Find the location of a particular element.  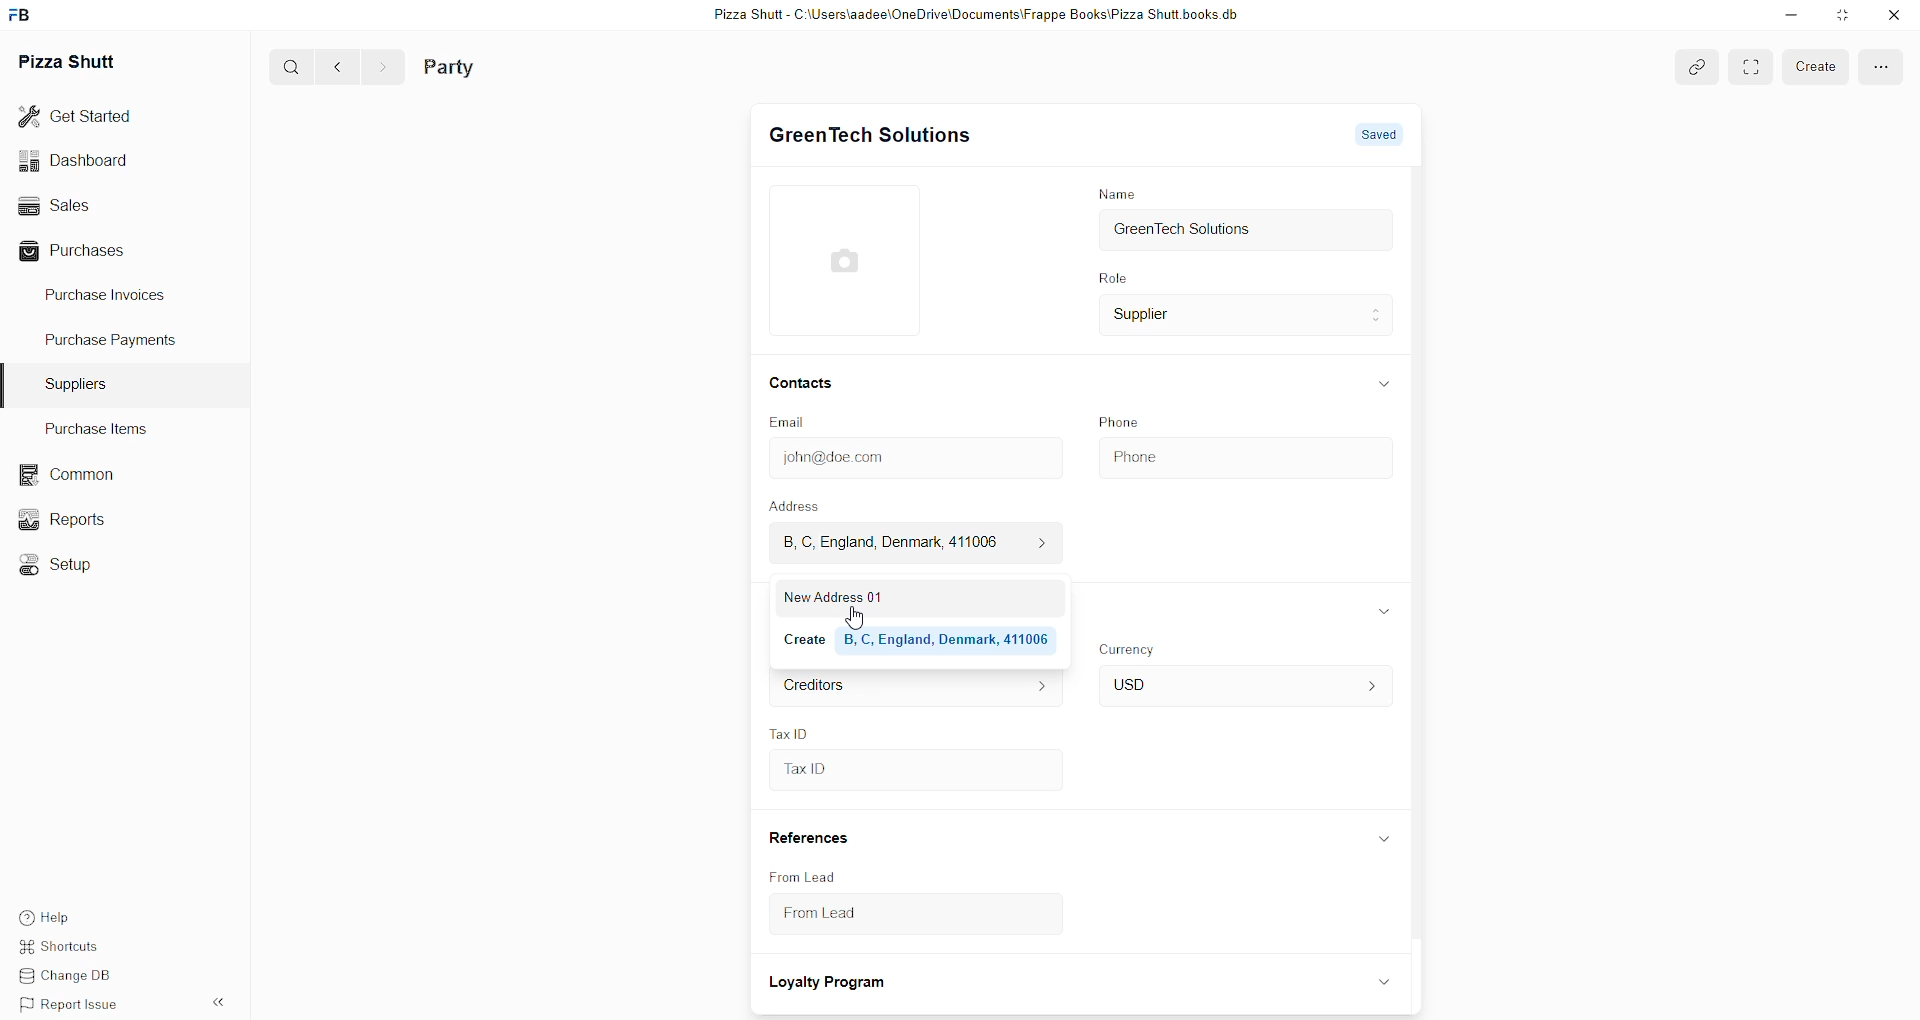

calhaf
Create B,C, England, Denmark, 411006 is located at coordinates (913, 639).